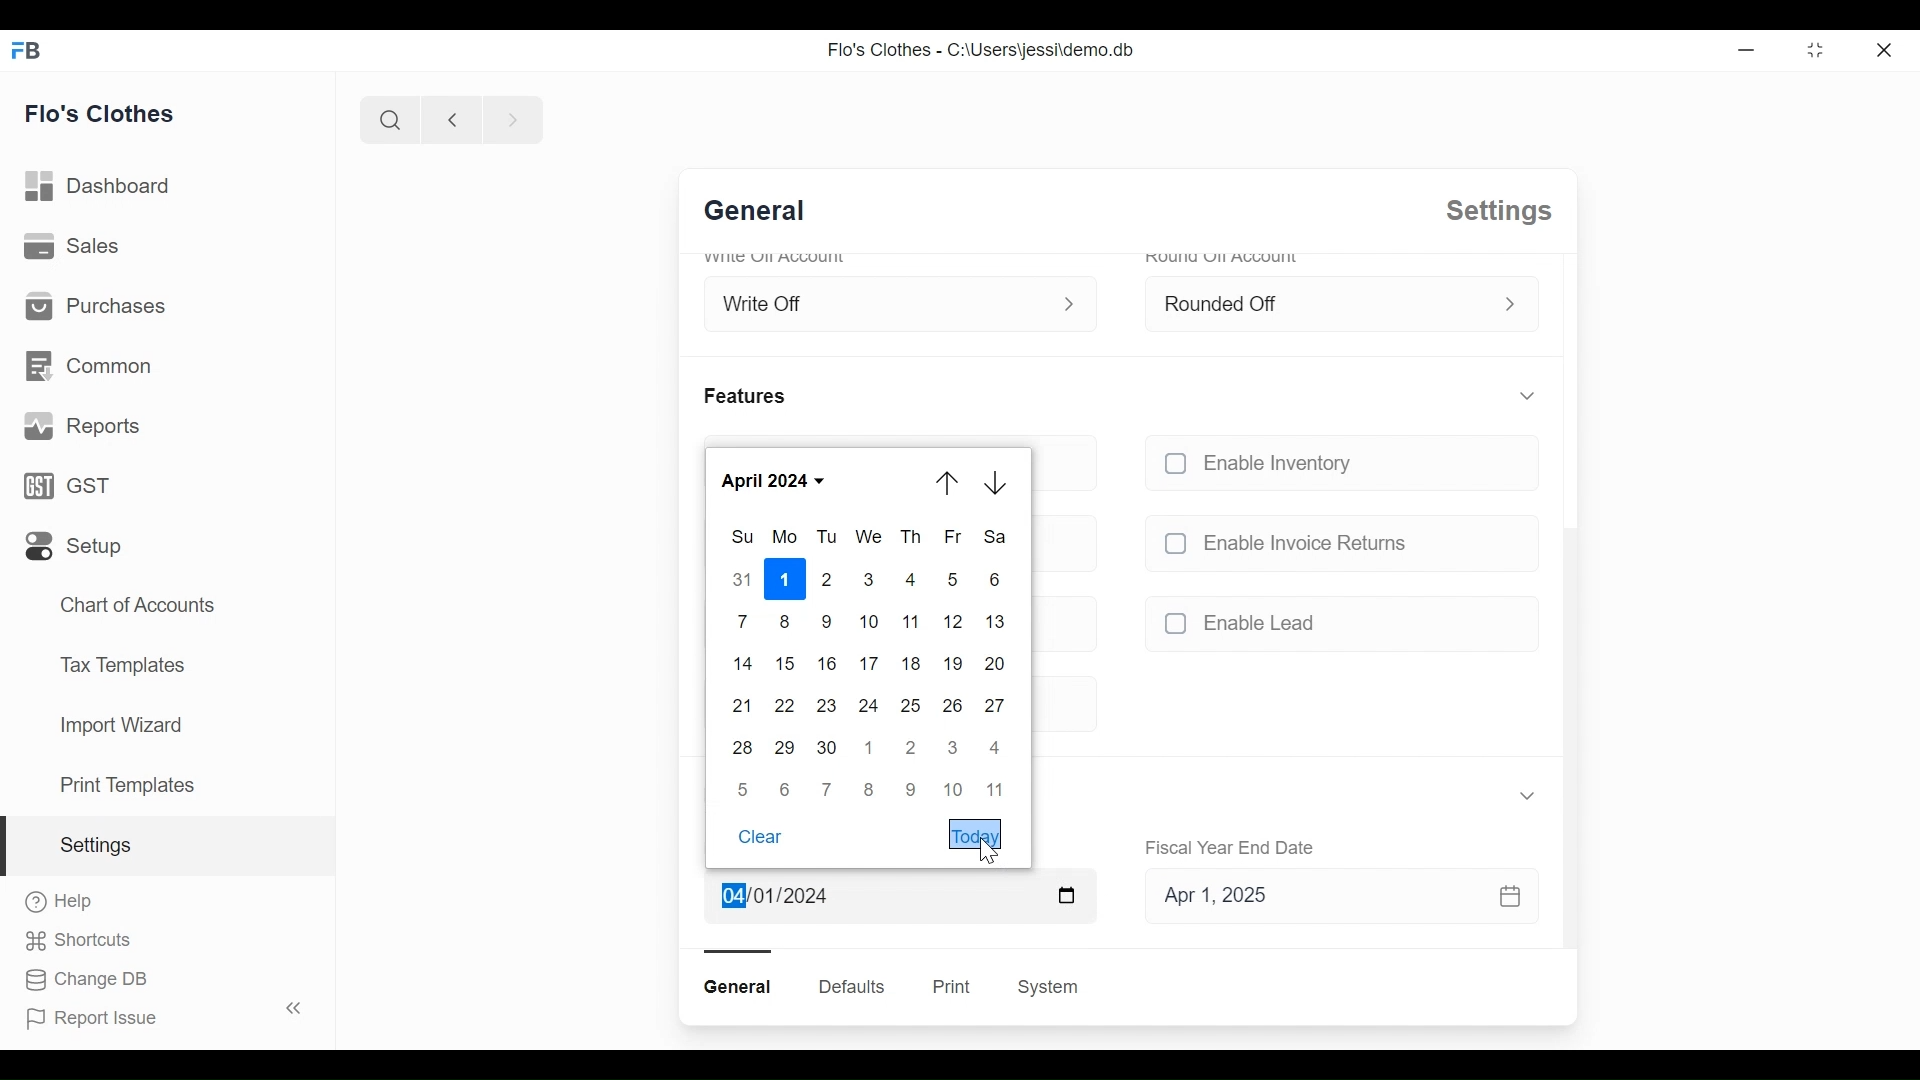  Describe the element at coordinates (996, 536) in the screenshot. I see `Sa` at that location.